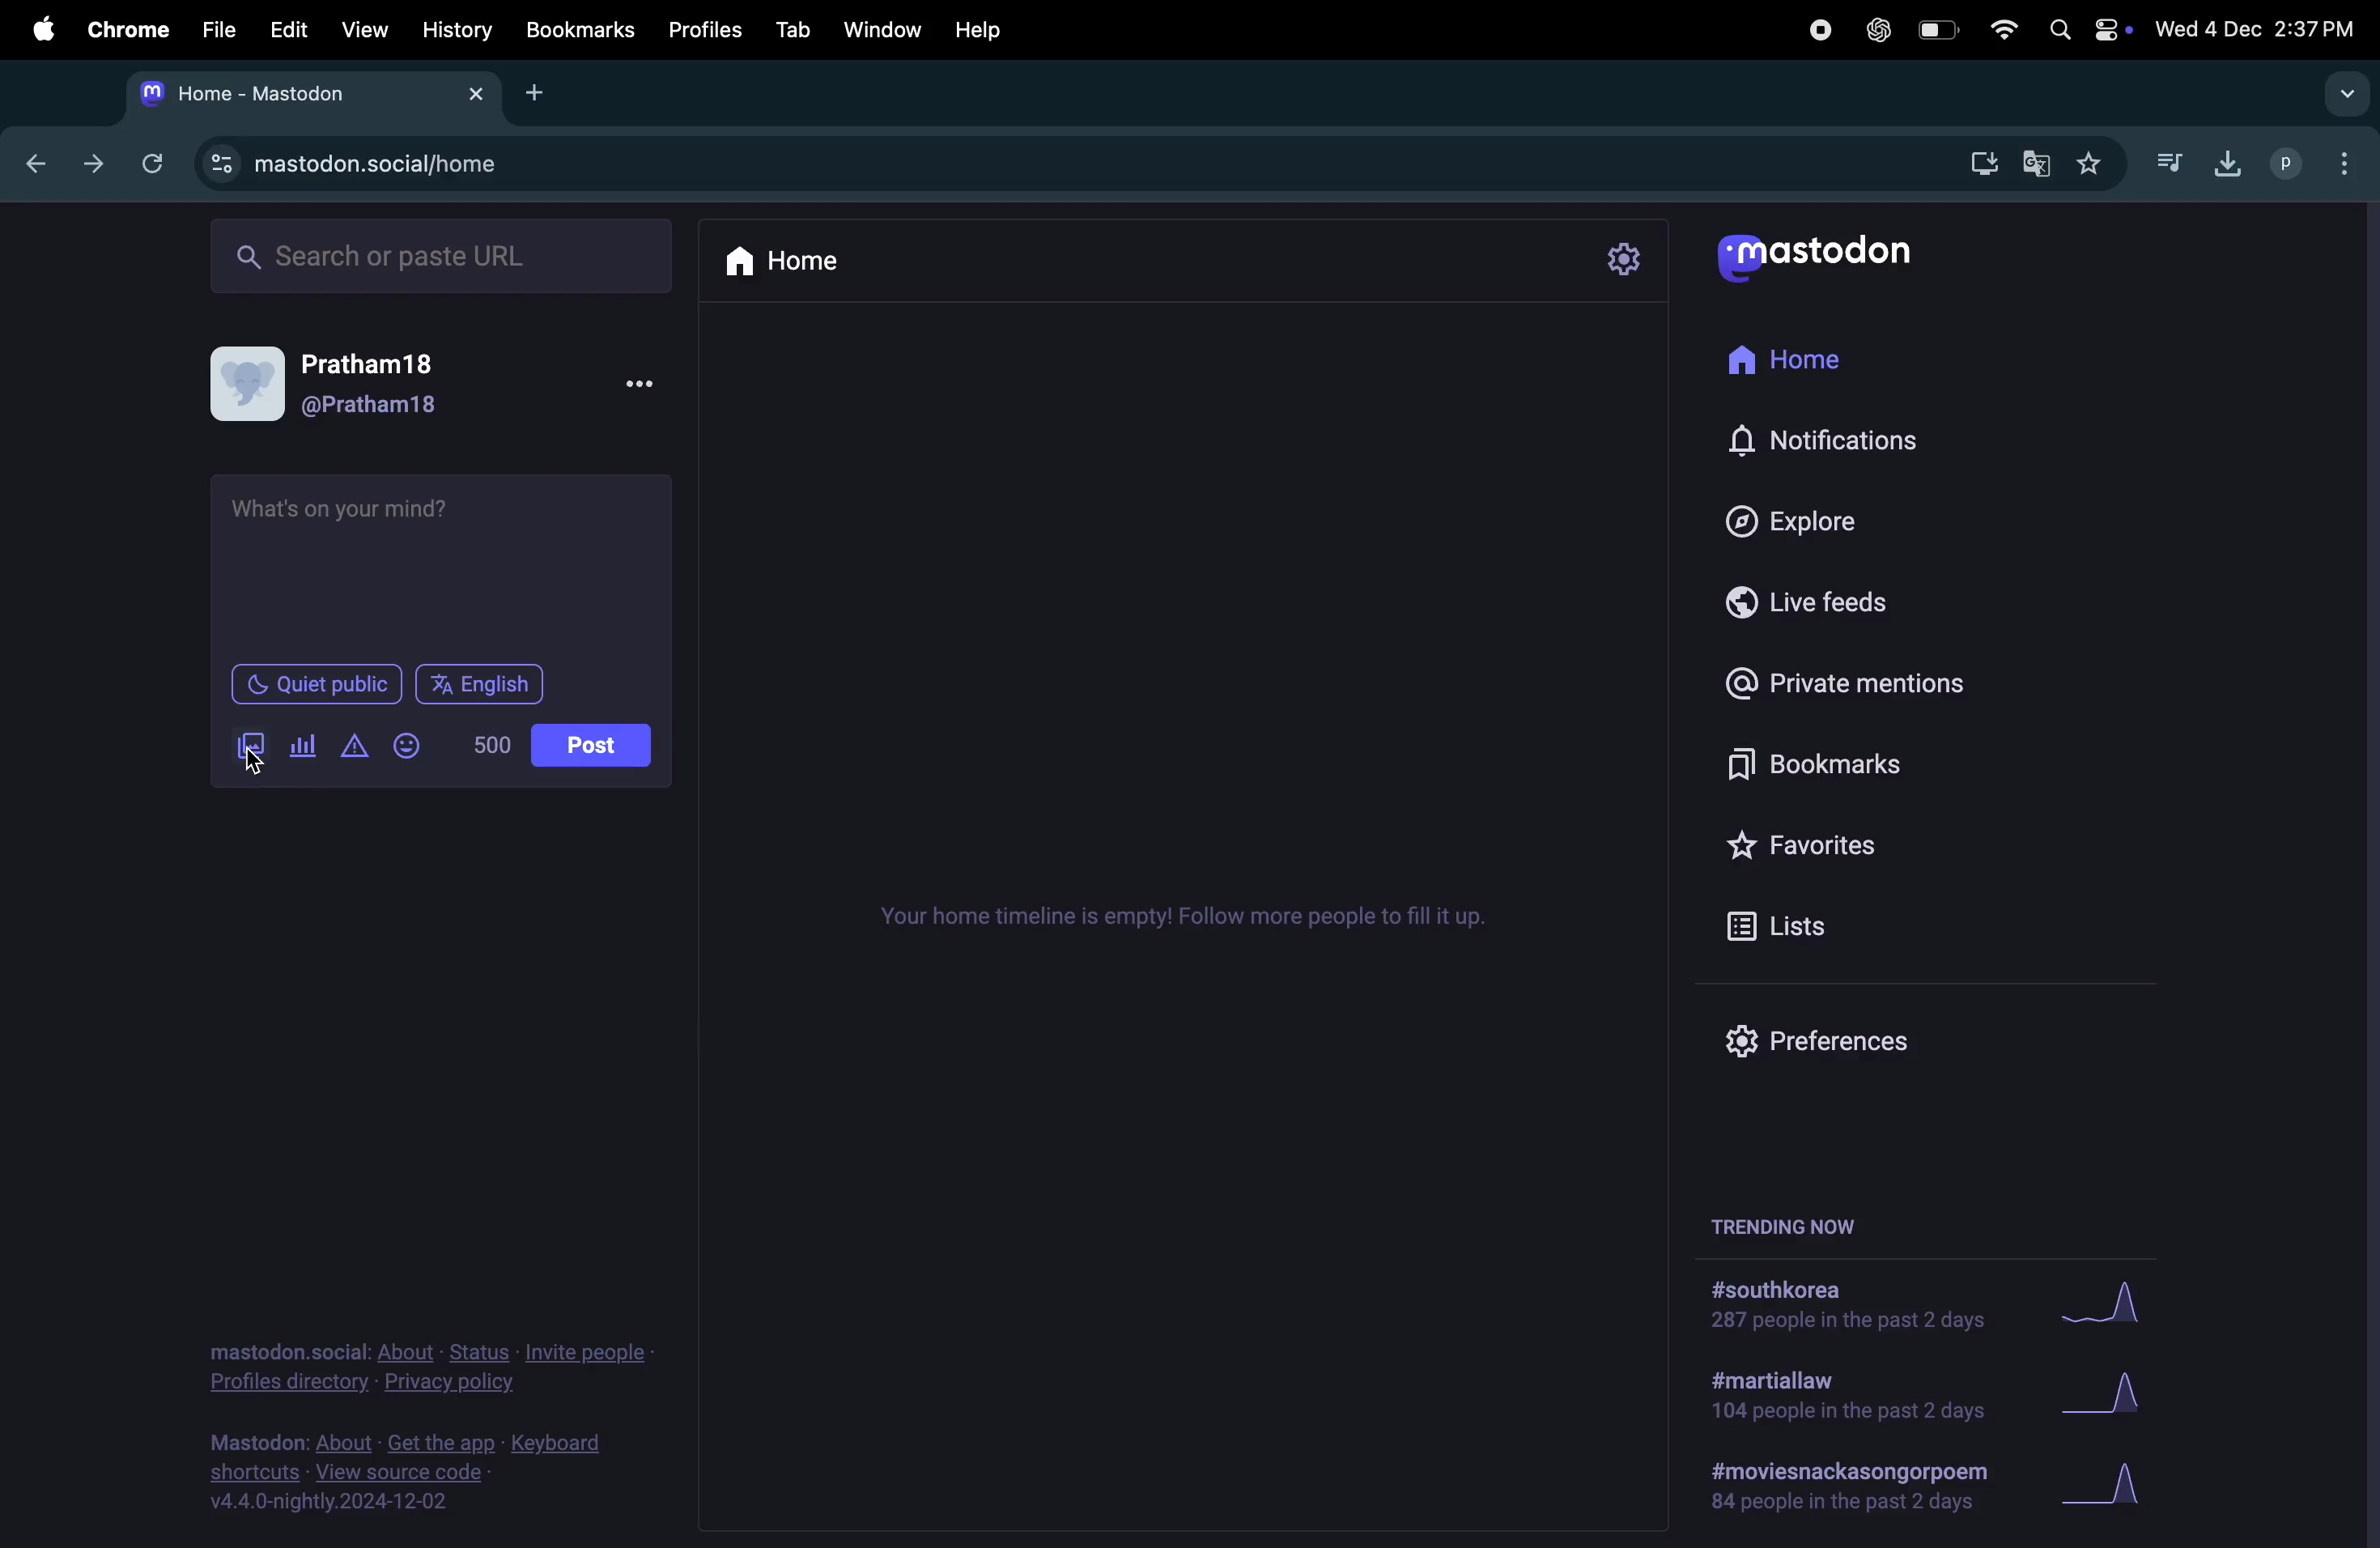 The width and height of the screenshot is (2380, 1548). Describe the element at coordinates (2087, 167) in the screenshot. I see `favourites` at that location.